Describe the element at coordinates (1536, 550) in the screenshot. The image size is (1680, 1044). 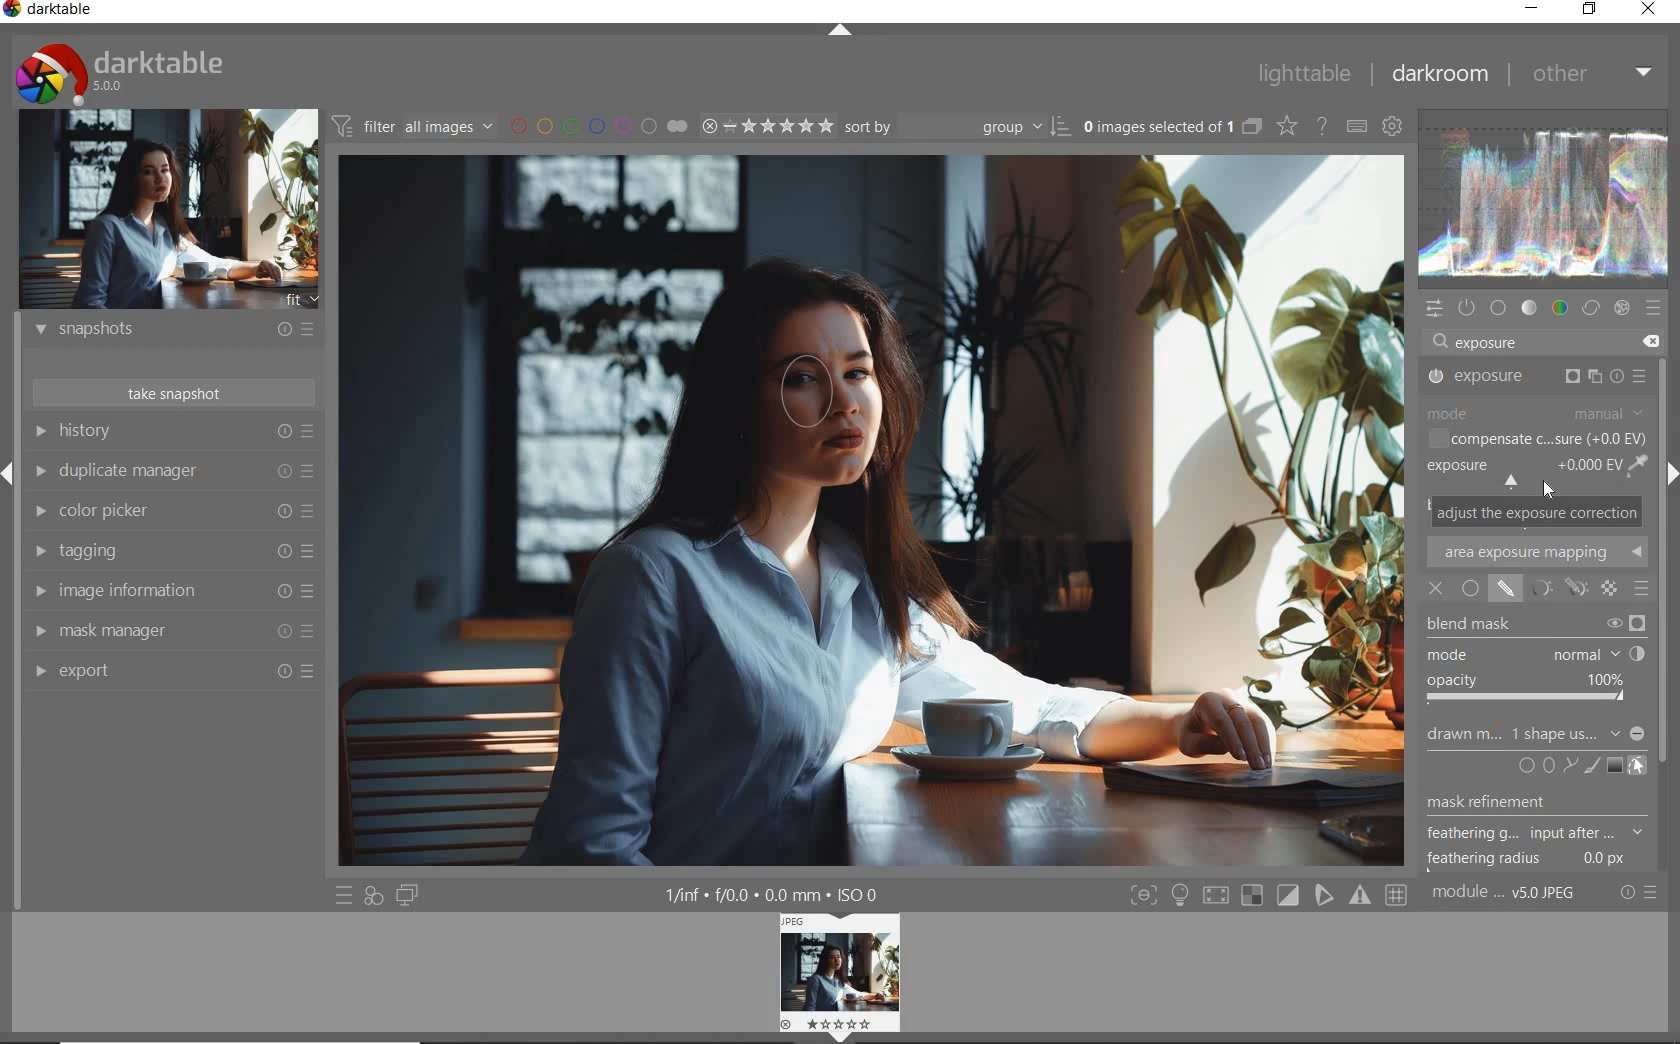
I see `AREA EXPOSURE MAPPING` at that location.